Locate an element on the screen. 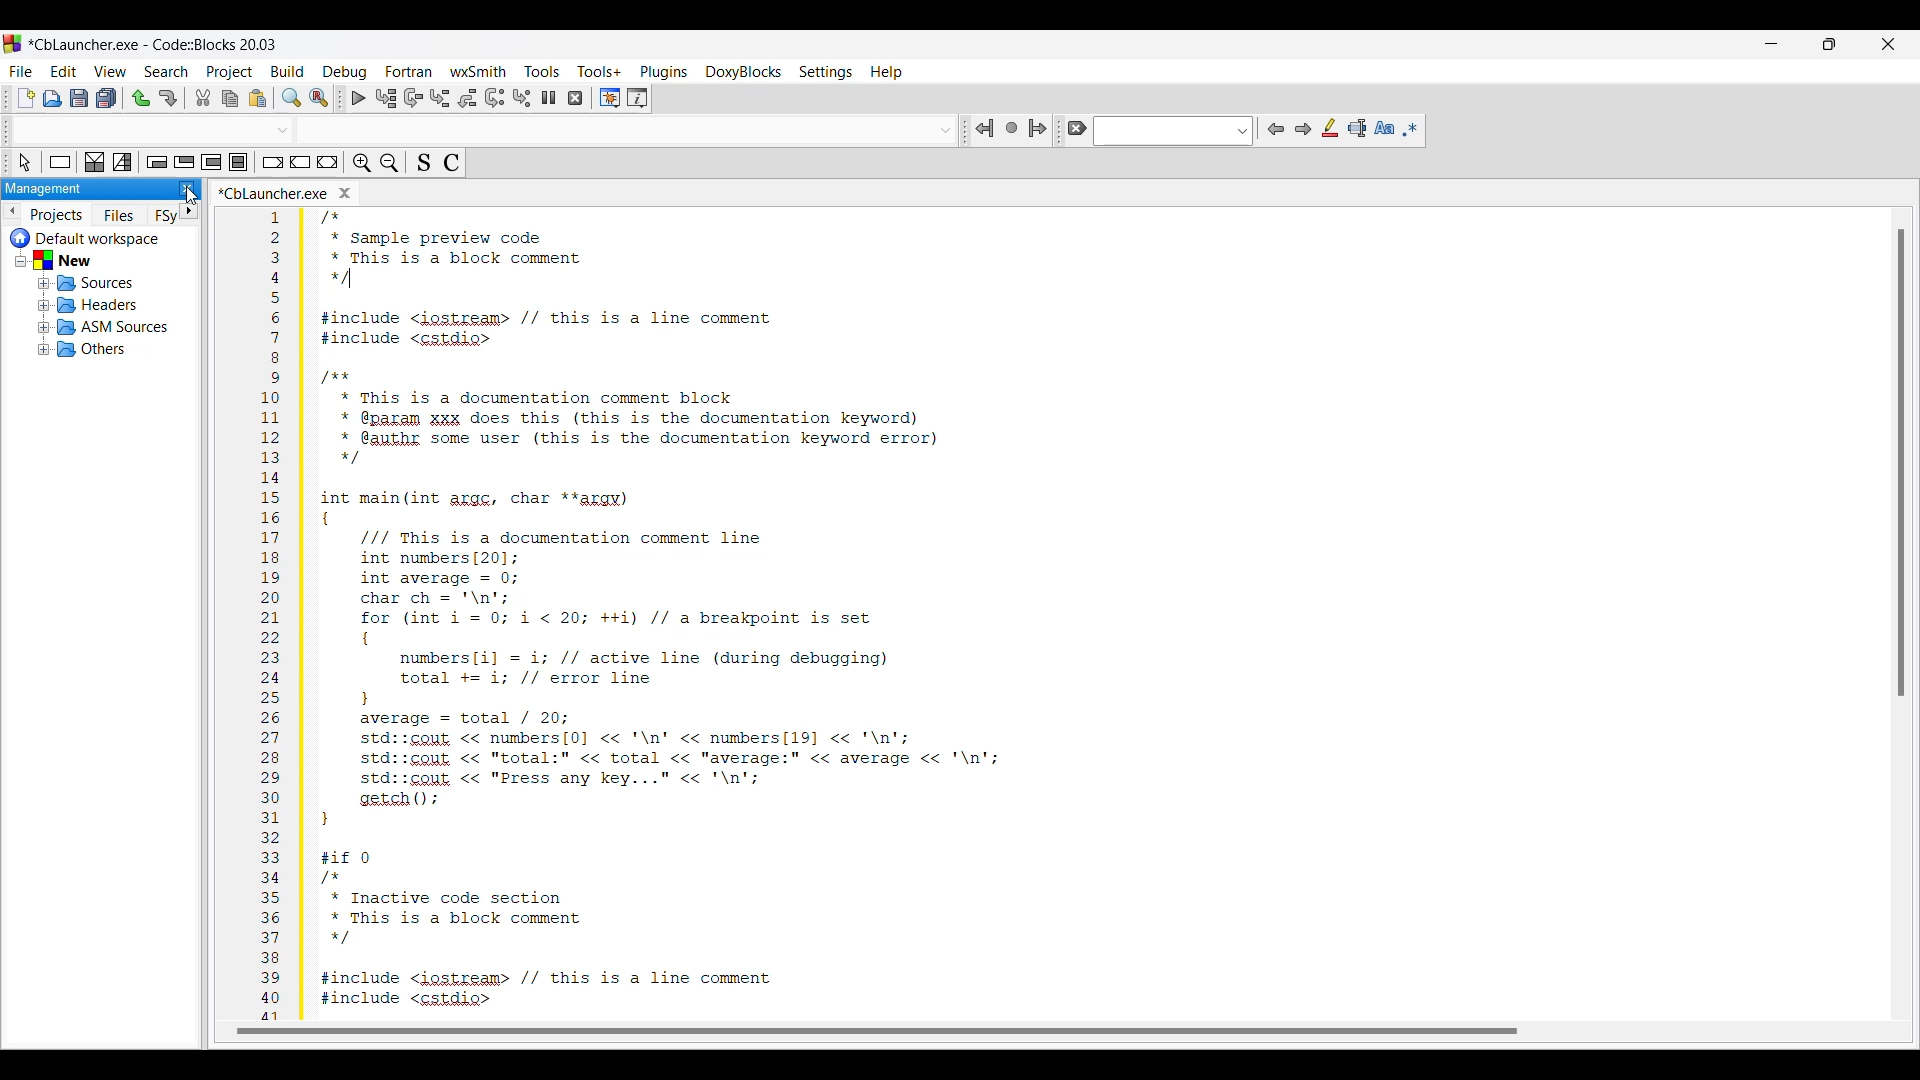 The width and height of the screenshot is (1920, 1080). Instruction is located at coordinates (60, 161).